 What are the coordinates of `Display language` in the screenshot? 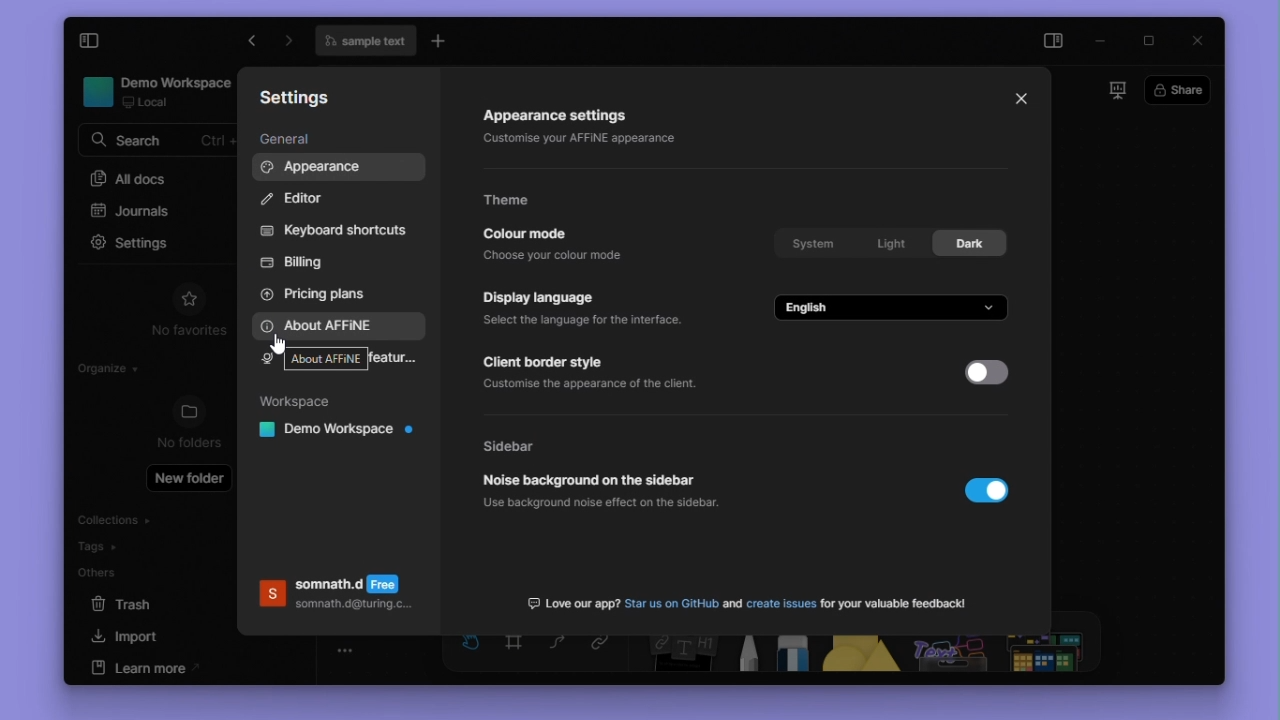 It's located at (583, 308).